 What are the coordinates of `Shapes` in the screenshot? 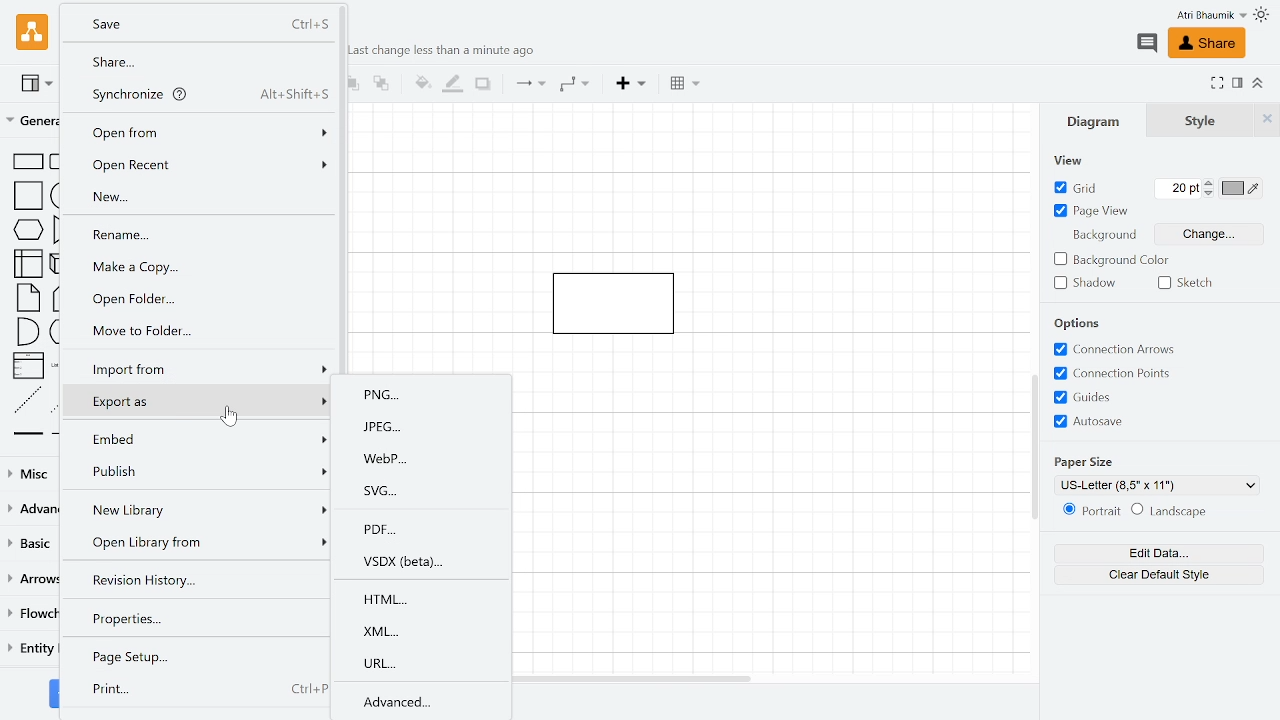 It's located at (30, 295).